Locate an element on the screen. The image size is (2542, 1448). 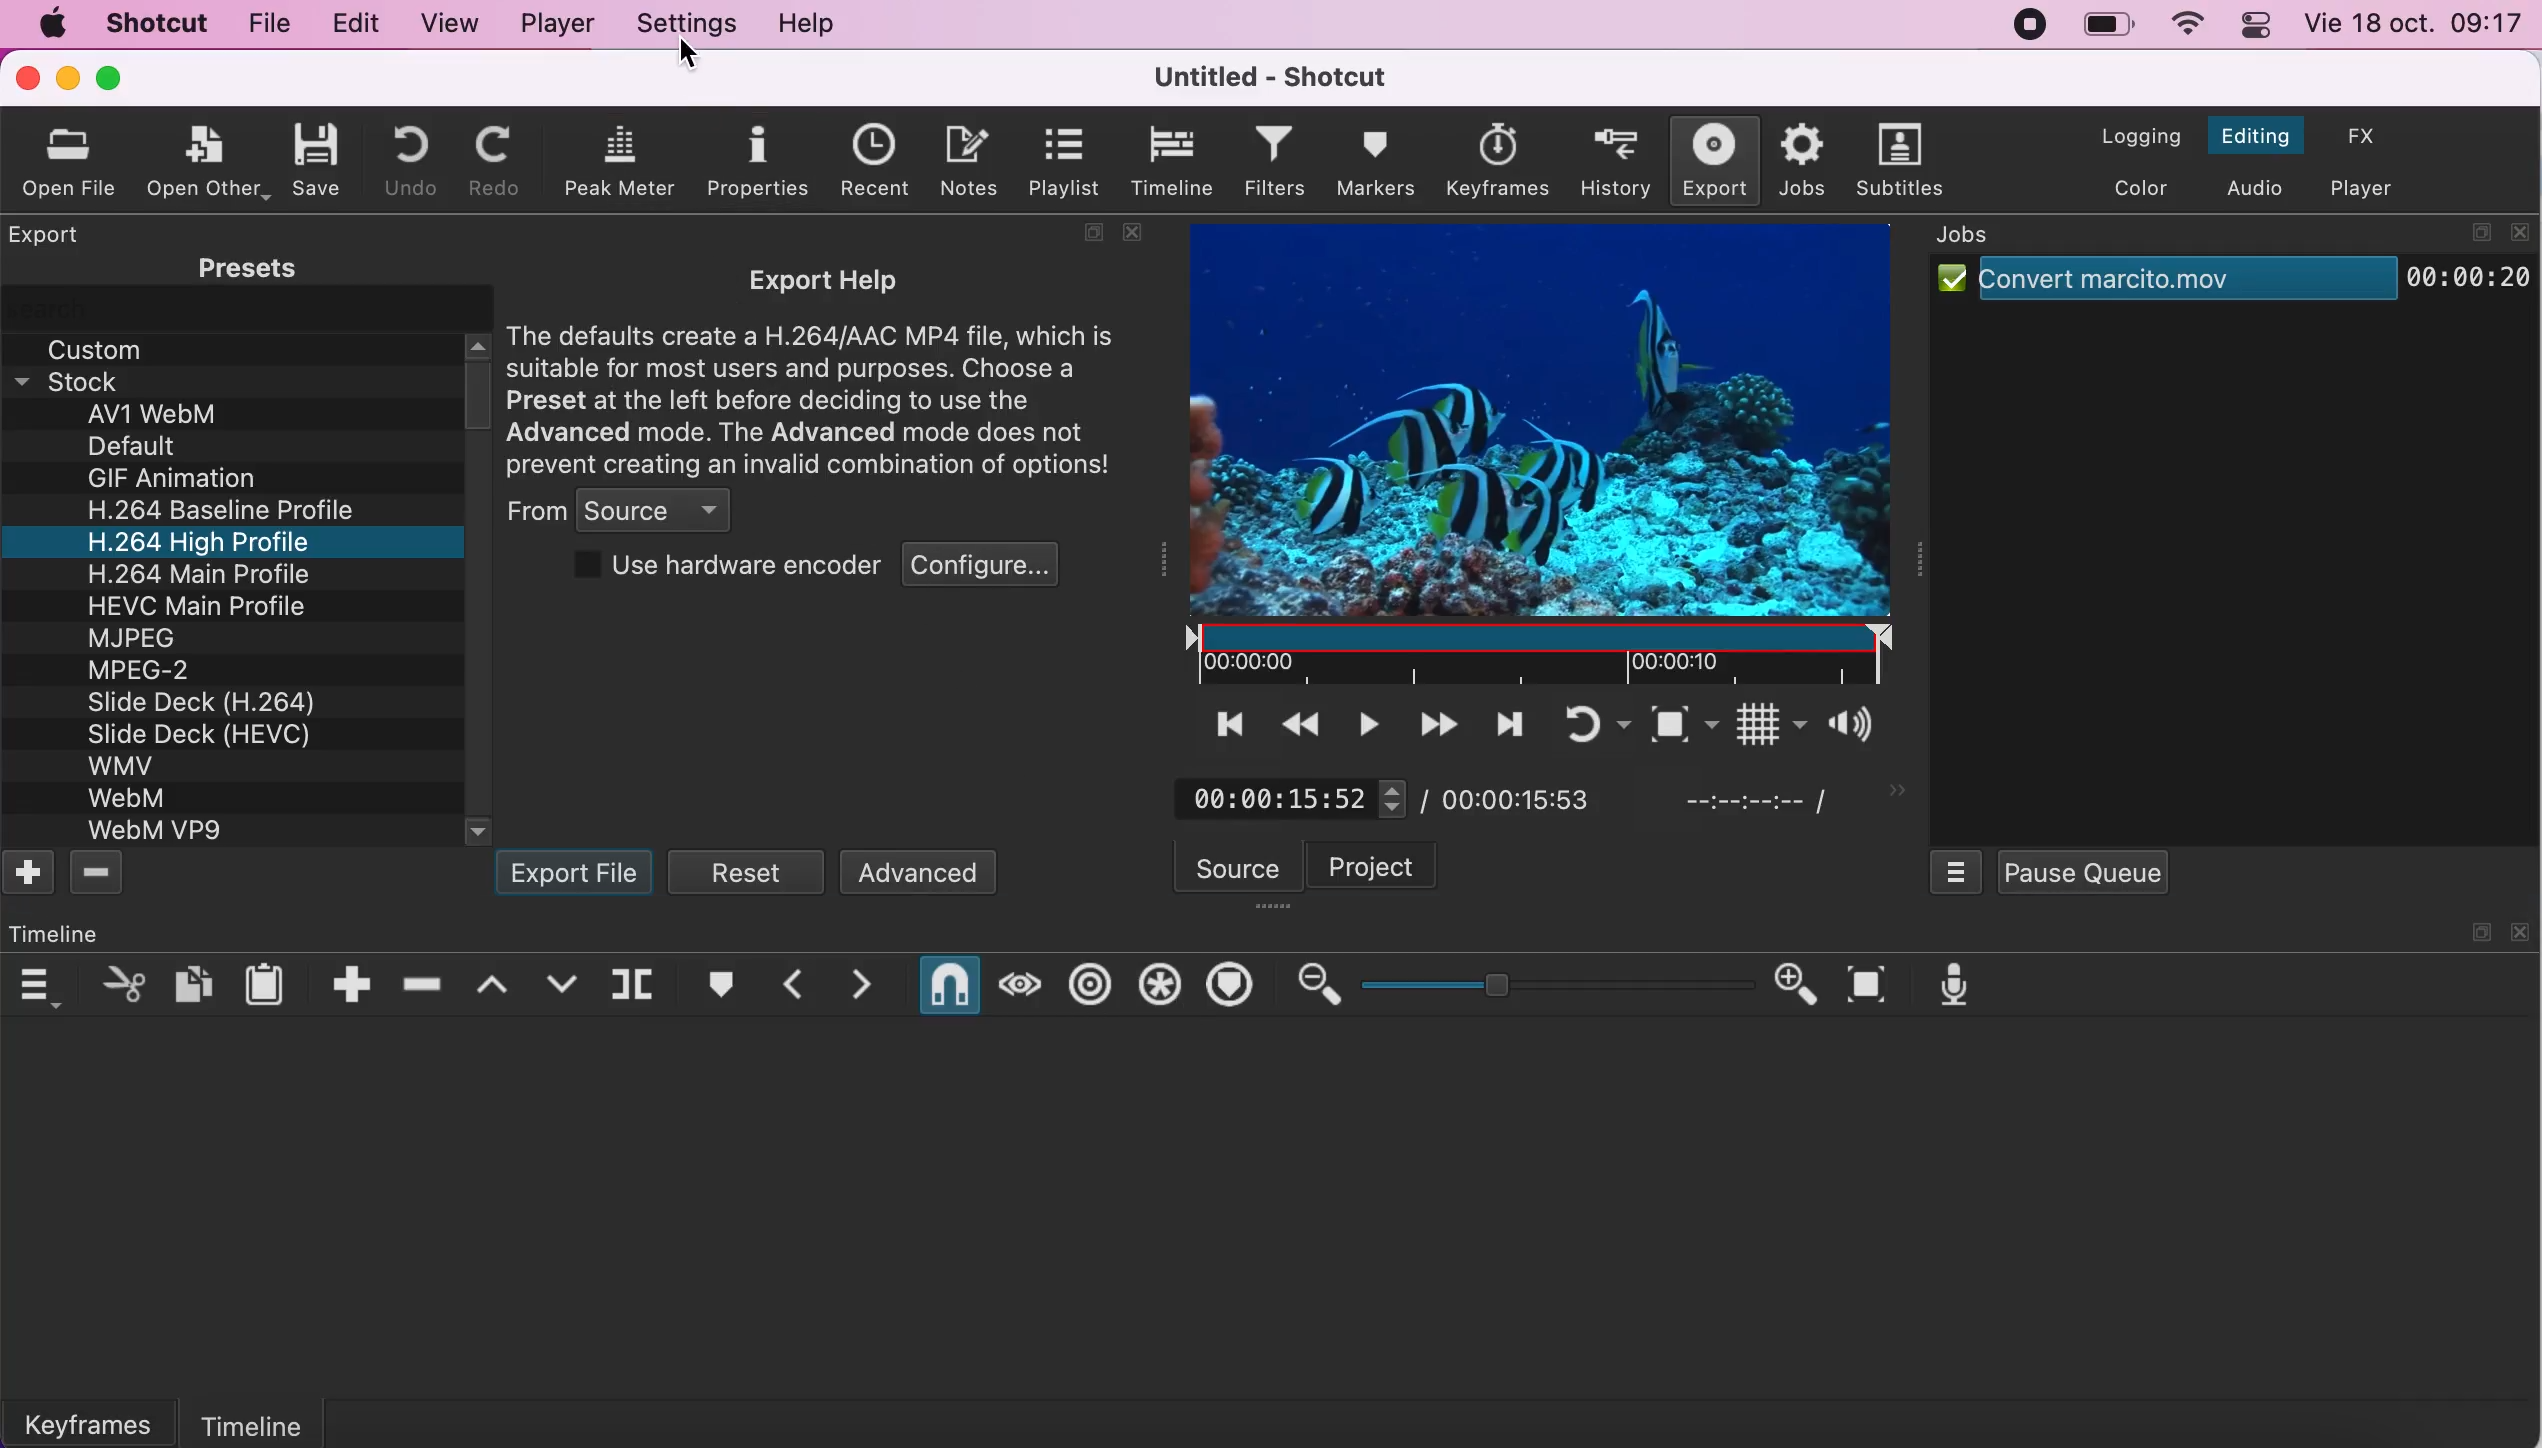
jobs menu is located at coordinates (1957, 869).